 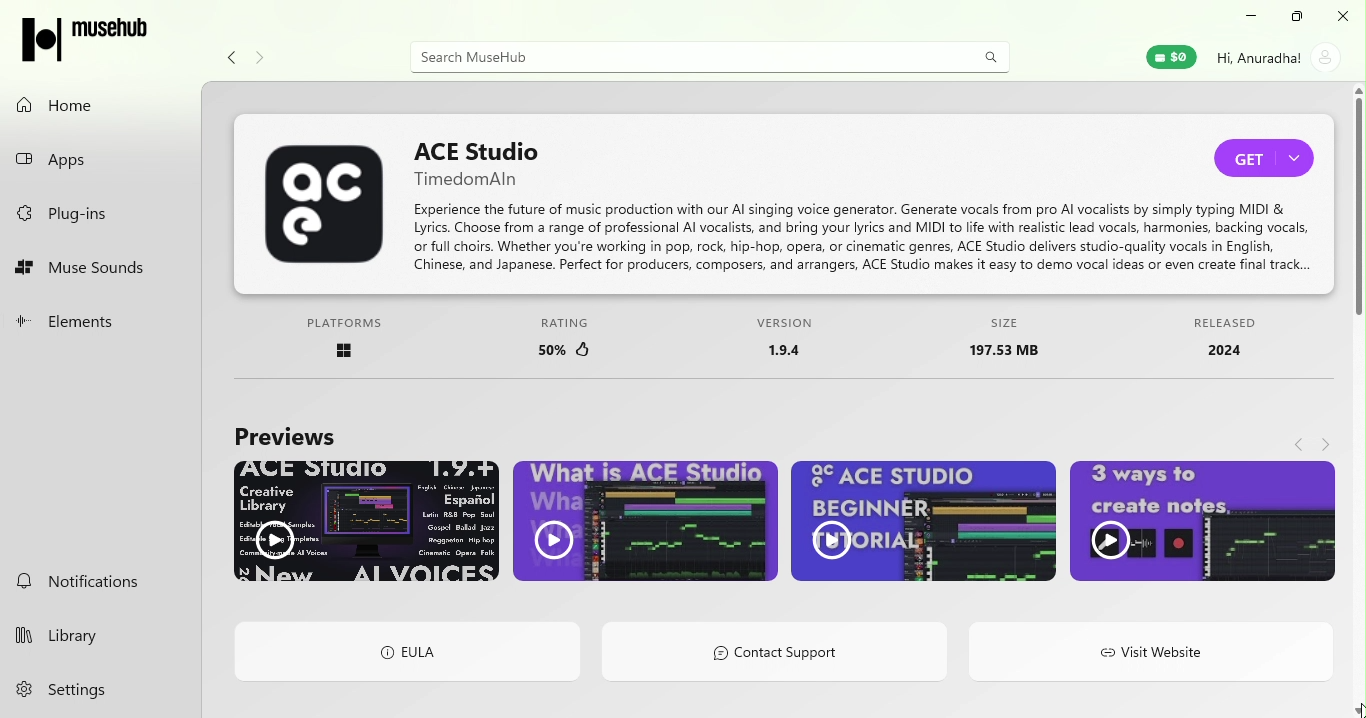 I want to click on Released, so click(x=1224, y=343).